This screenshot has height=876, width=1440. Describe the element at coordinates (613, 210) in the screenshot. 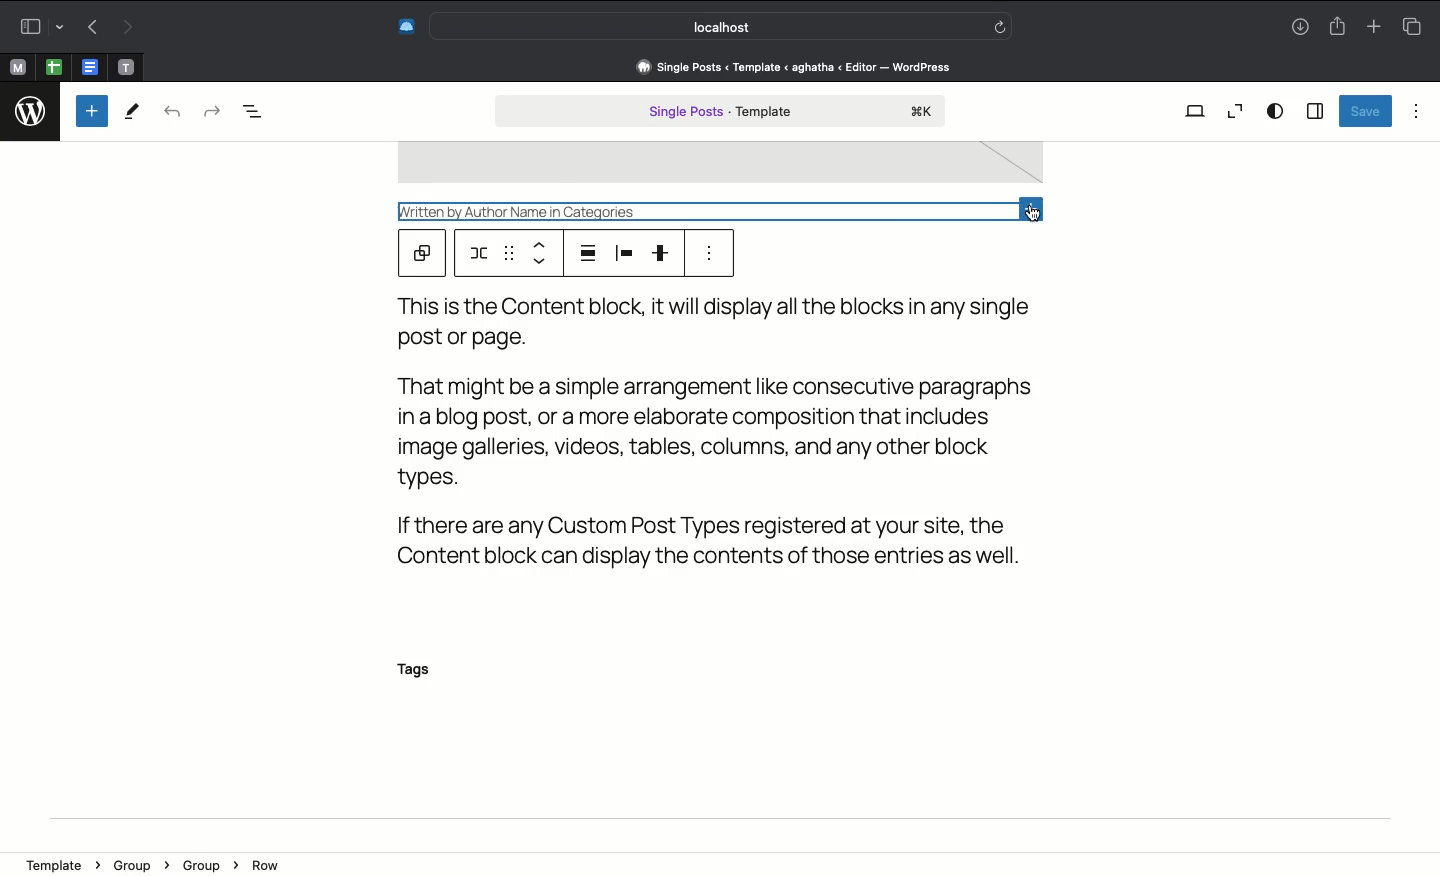

I see `Written by Author Name in Categories` at that location.